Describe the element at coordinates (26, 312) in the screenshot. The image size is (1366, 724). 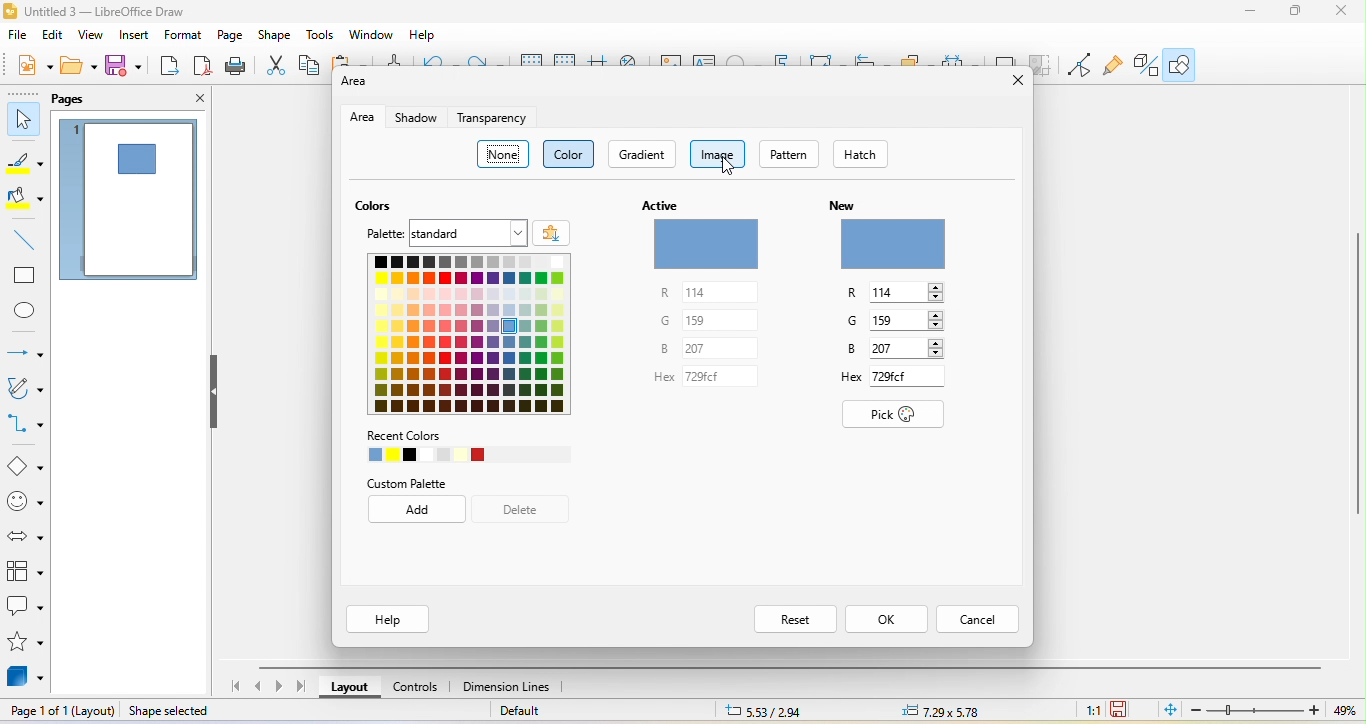
I see `ellipse` at that location.